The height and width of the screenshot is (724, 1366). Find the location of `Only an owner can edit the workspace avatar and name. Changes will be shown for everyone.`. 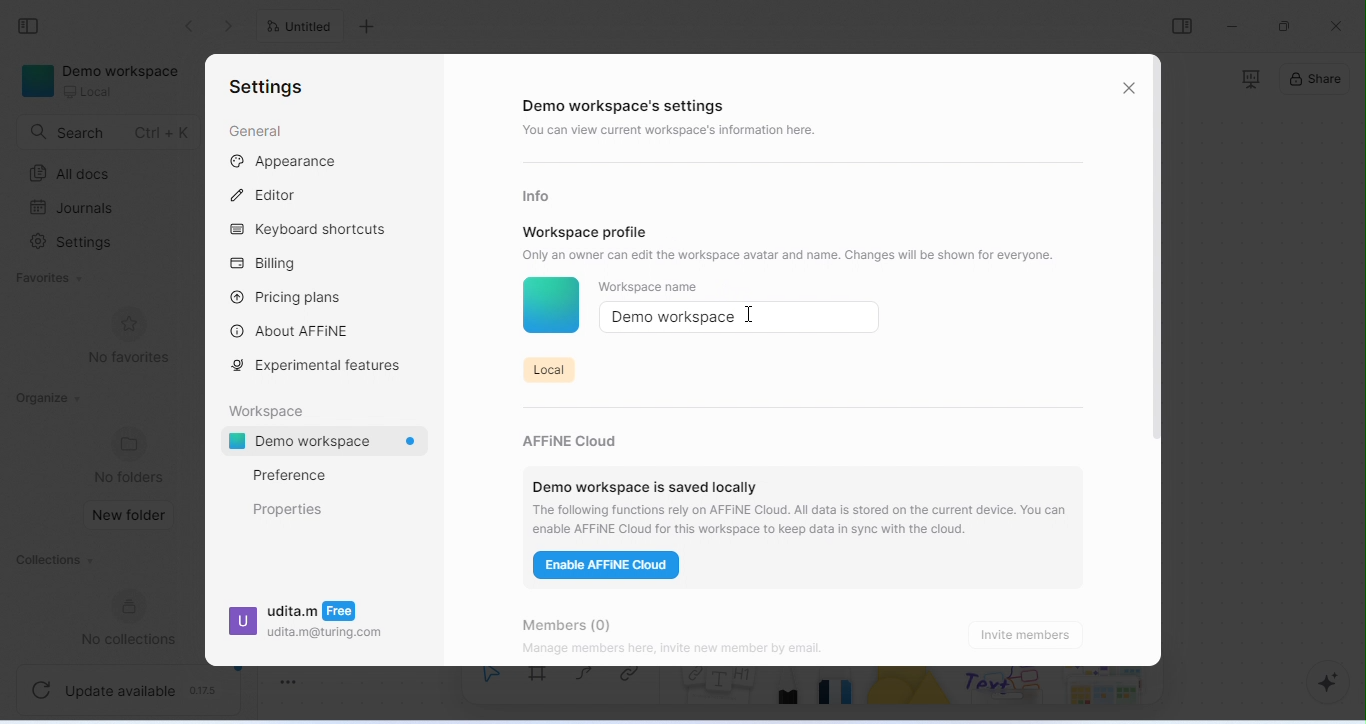

Only an owner can edit the workspace avatar and name. Changes will be shown for everyone. is located at coordinates (800, 254).